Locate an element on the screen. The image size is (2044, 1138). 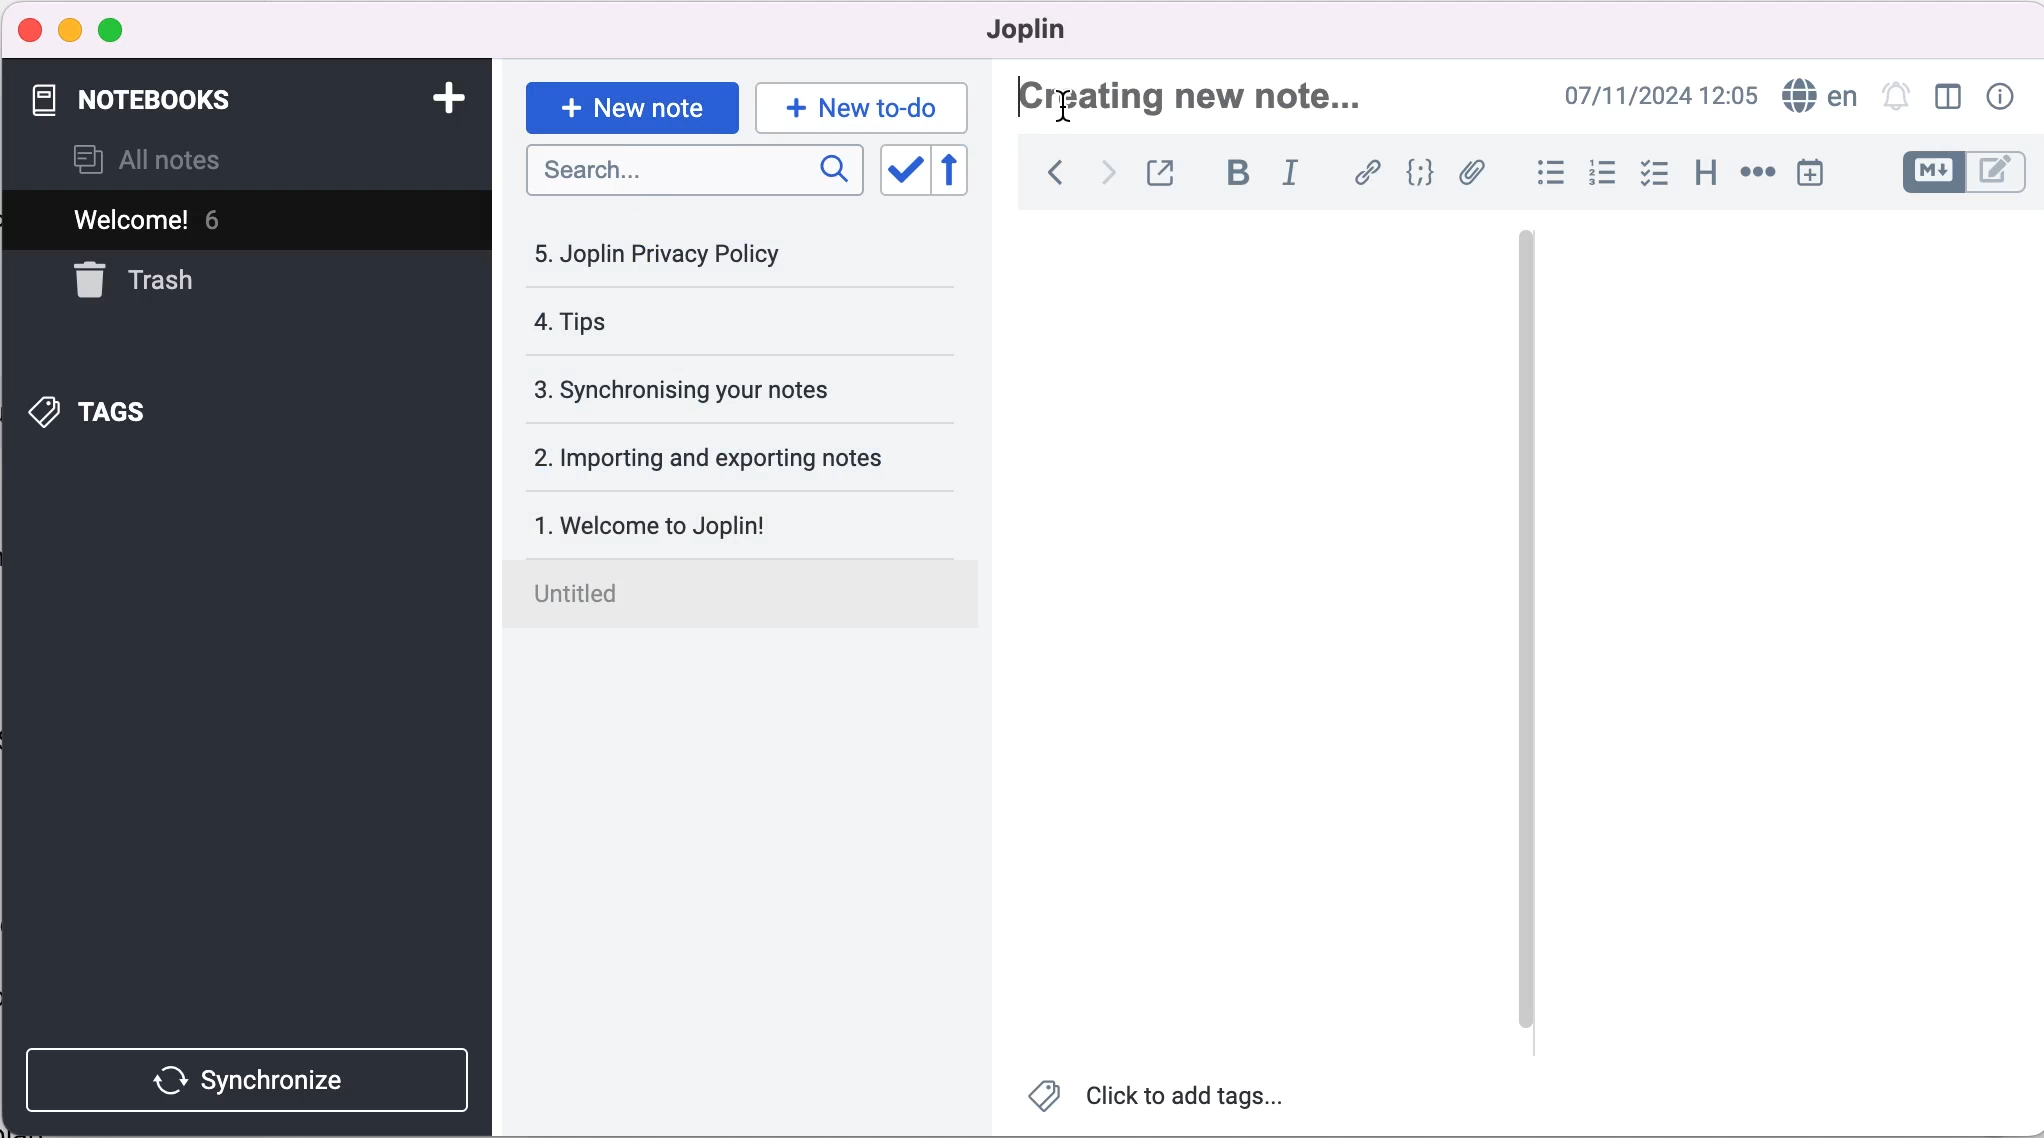
time and date is located at coordinates (1662, 97).